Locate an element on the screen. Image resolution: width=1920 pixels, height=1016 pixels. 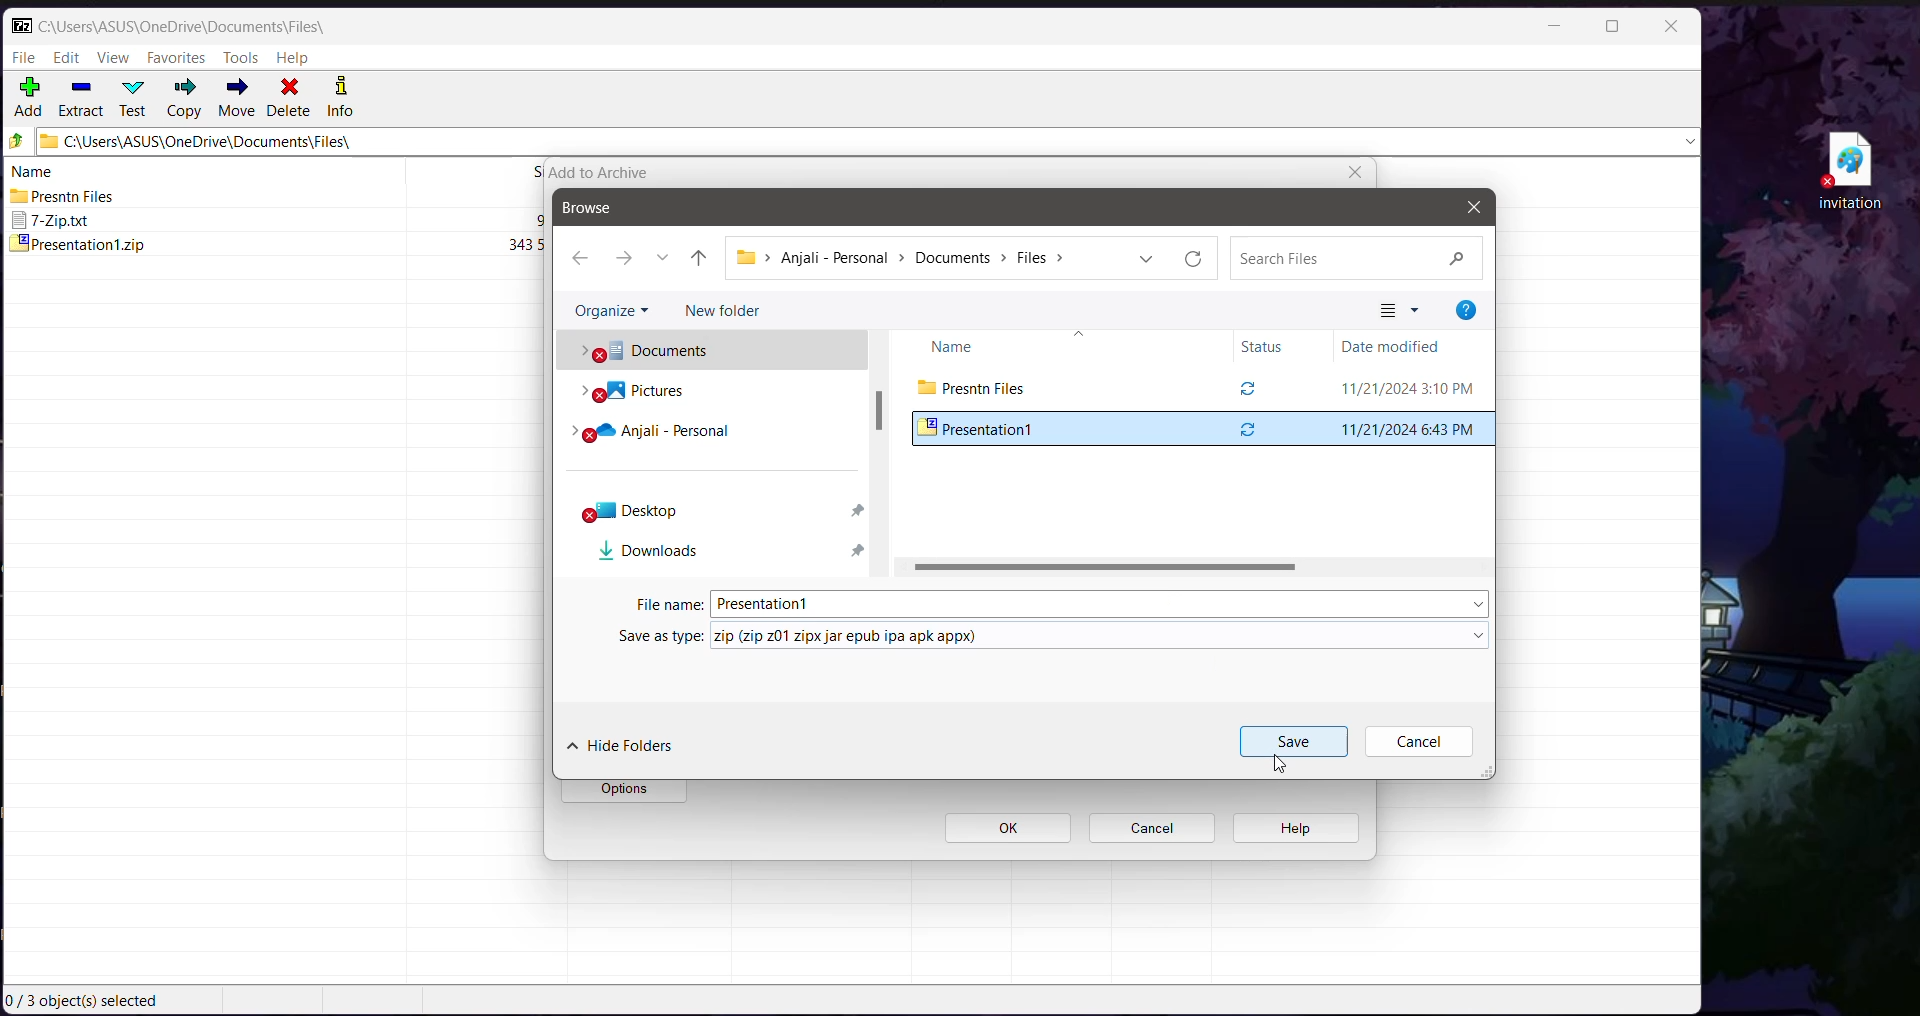
Close is located at coordinates (1670, 28).